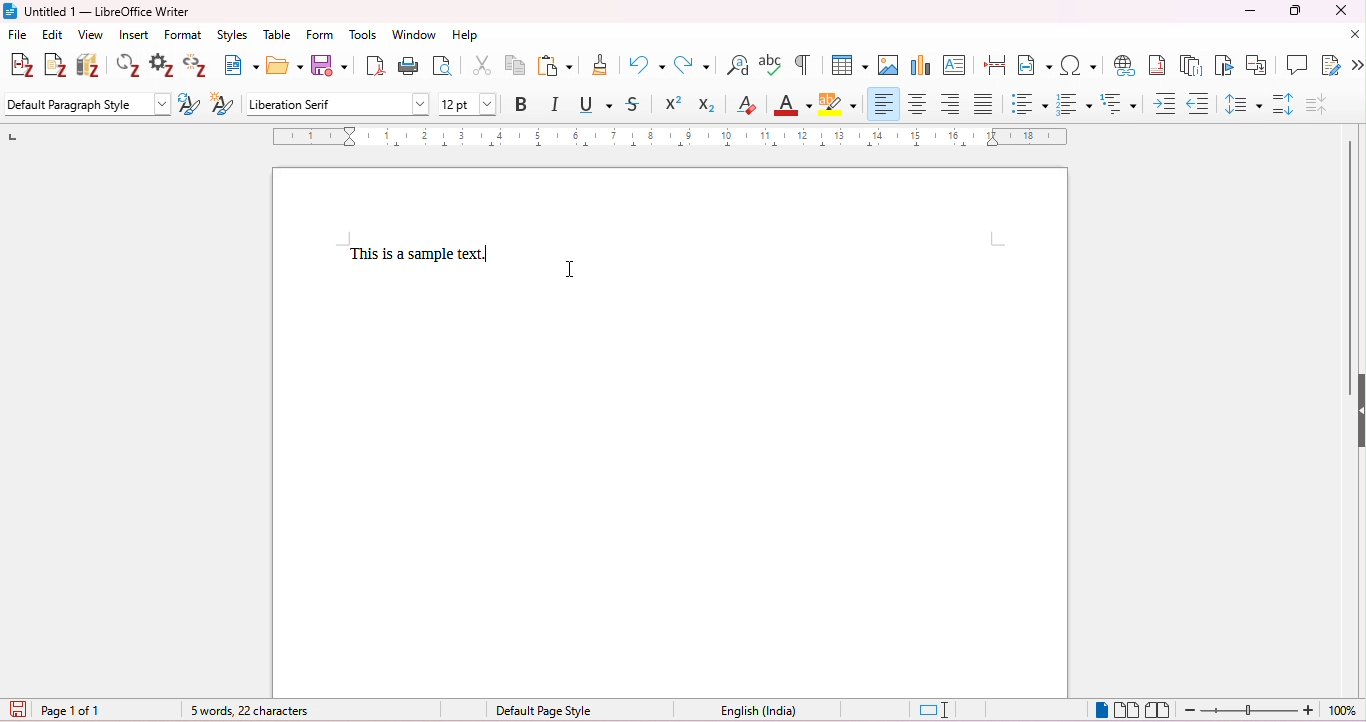  What do you see at coordinates (53, 36) in the screenshot?
I see `edit` at bounding box center [53, 36].